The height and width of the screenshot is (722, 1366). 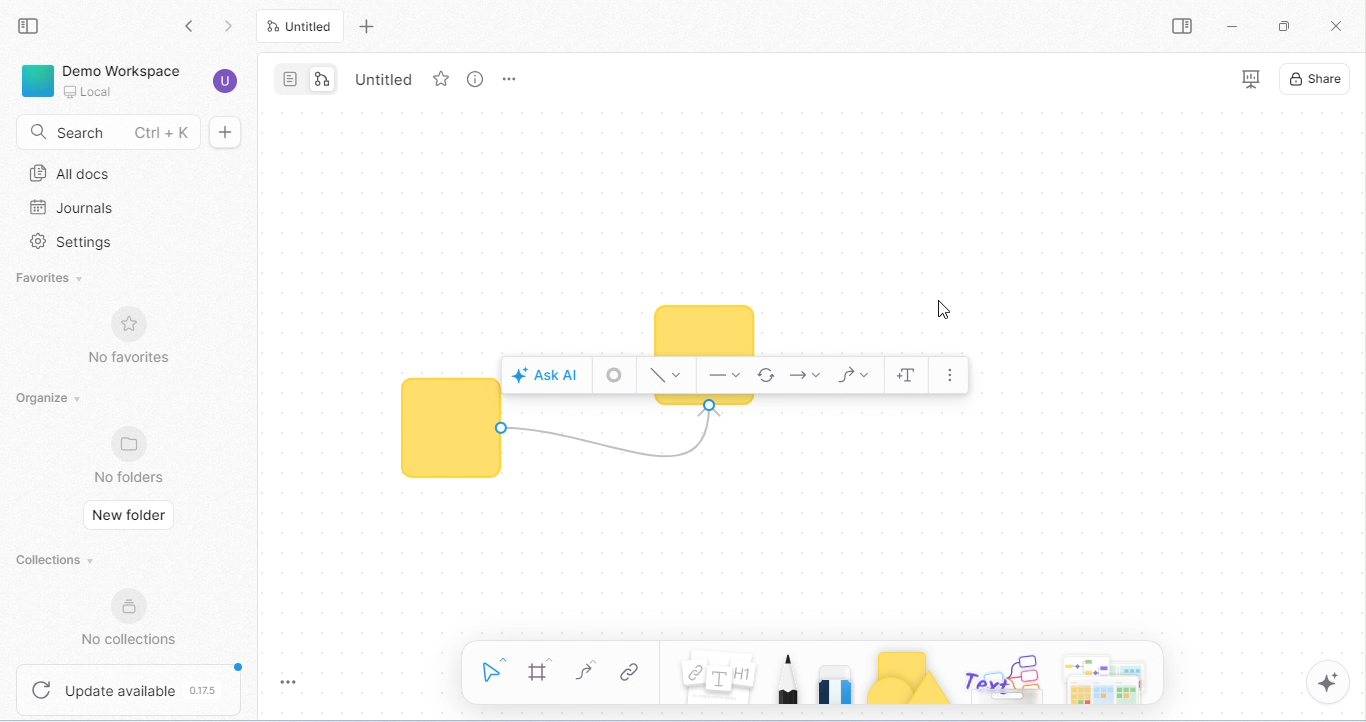 What do you see at coordinates (633, 673) in the screenshot?
I see `link` at bounding box center [633, 673].